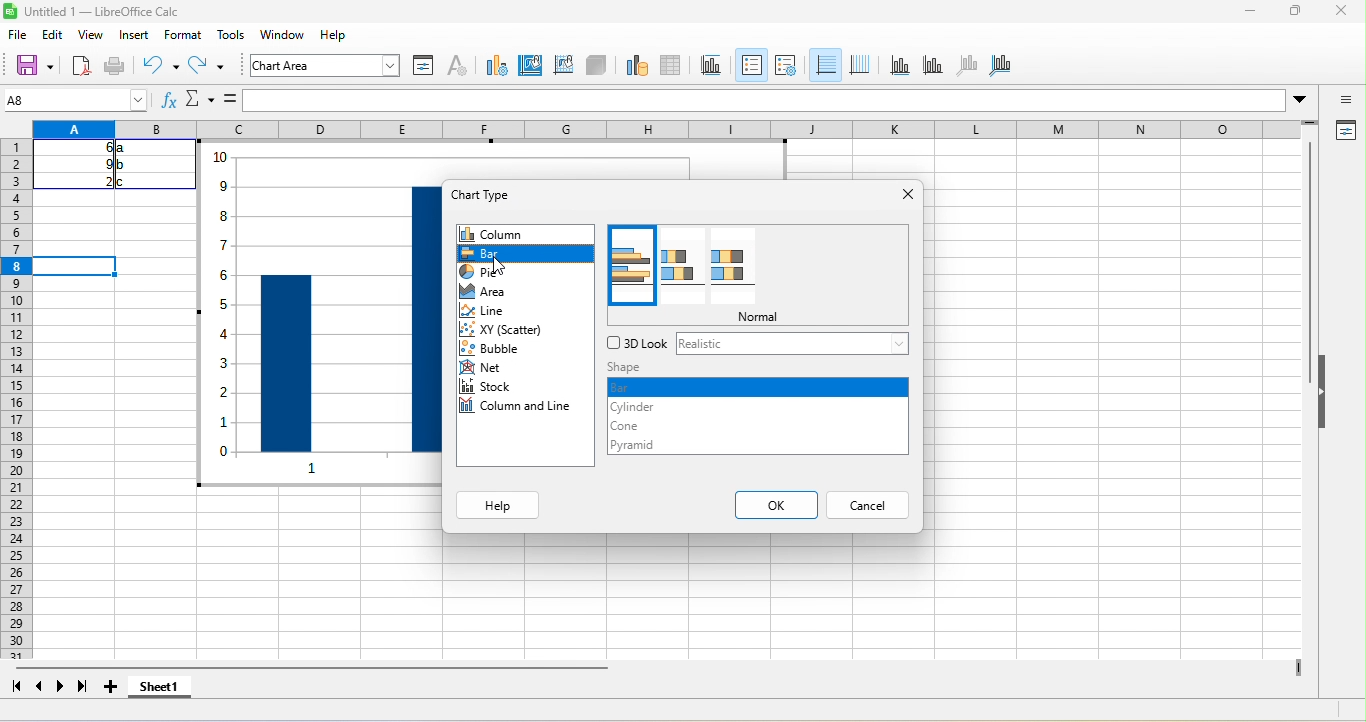  I want to click on normal, so click(633, 267).